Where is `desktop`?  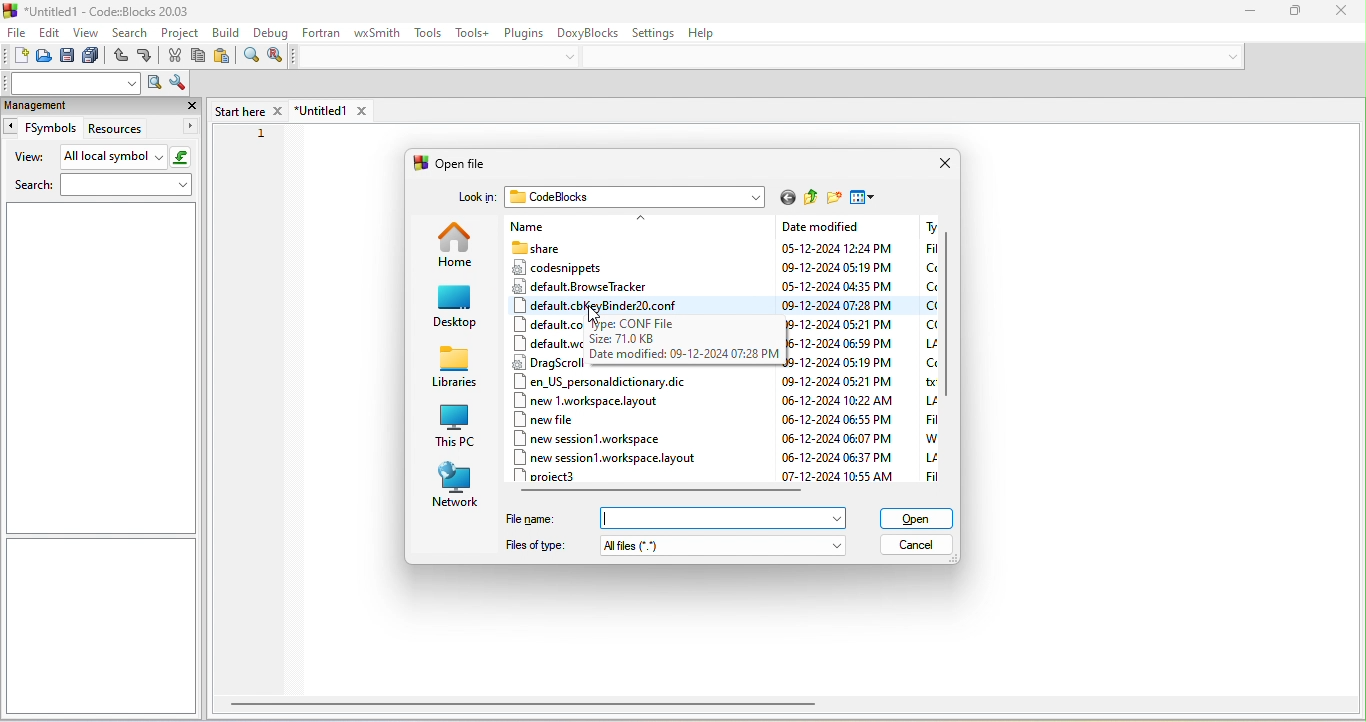 desktop is located at coordinates (453, 308).